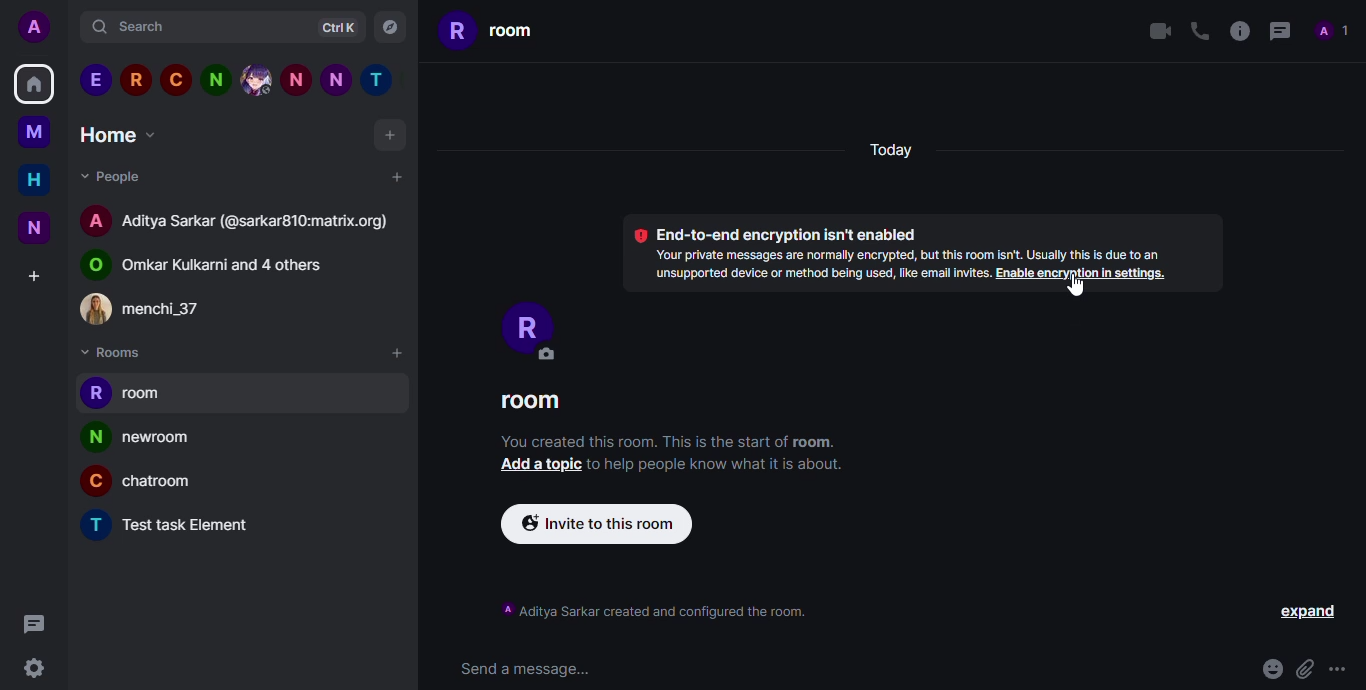 This screenshot has width=1366, height=690. Describe the element at coordinates (167, 524) in the screenshot. I see `Test task element` at that location.